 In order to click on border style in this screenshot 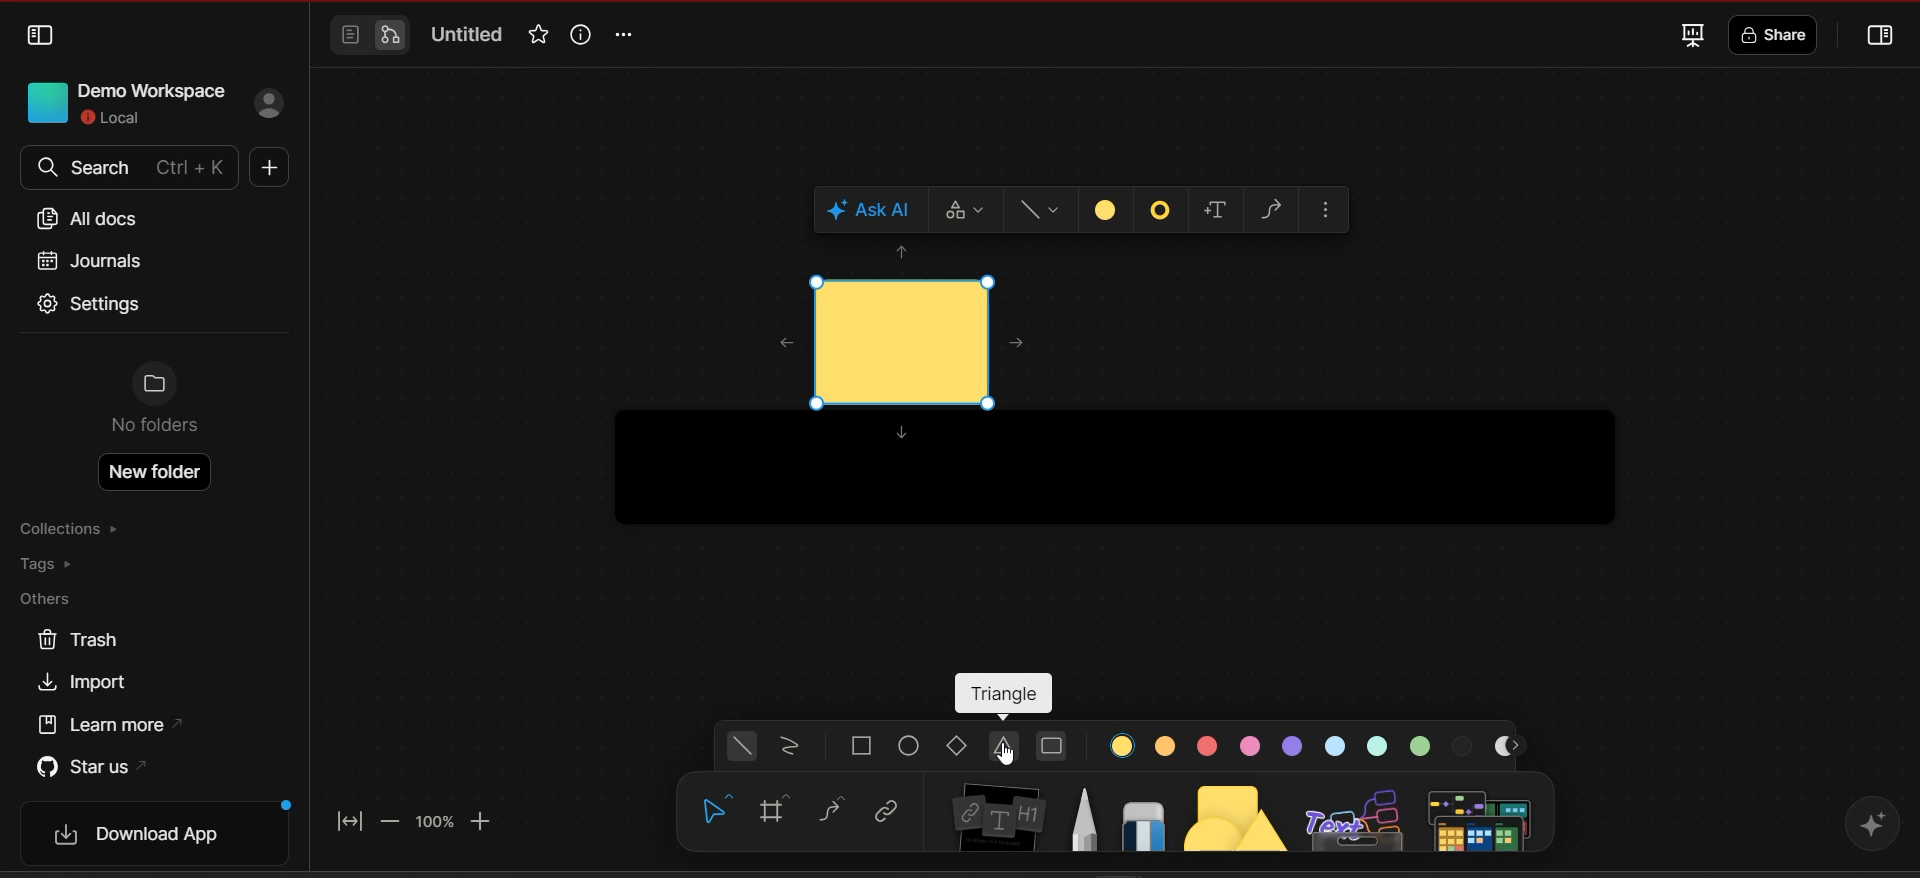, I will do `click(1157, 210)`.